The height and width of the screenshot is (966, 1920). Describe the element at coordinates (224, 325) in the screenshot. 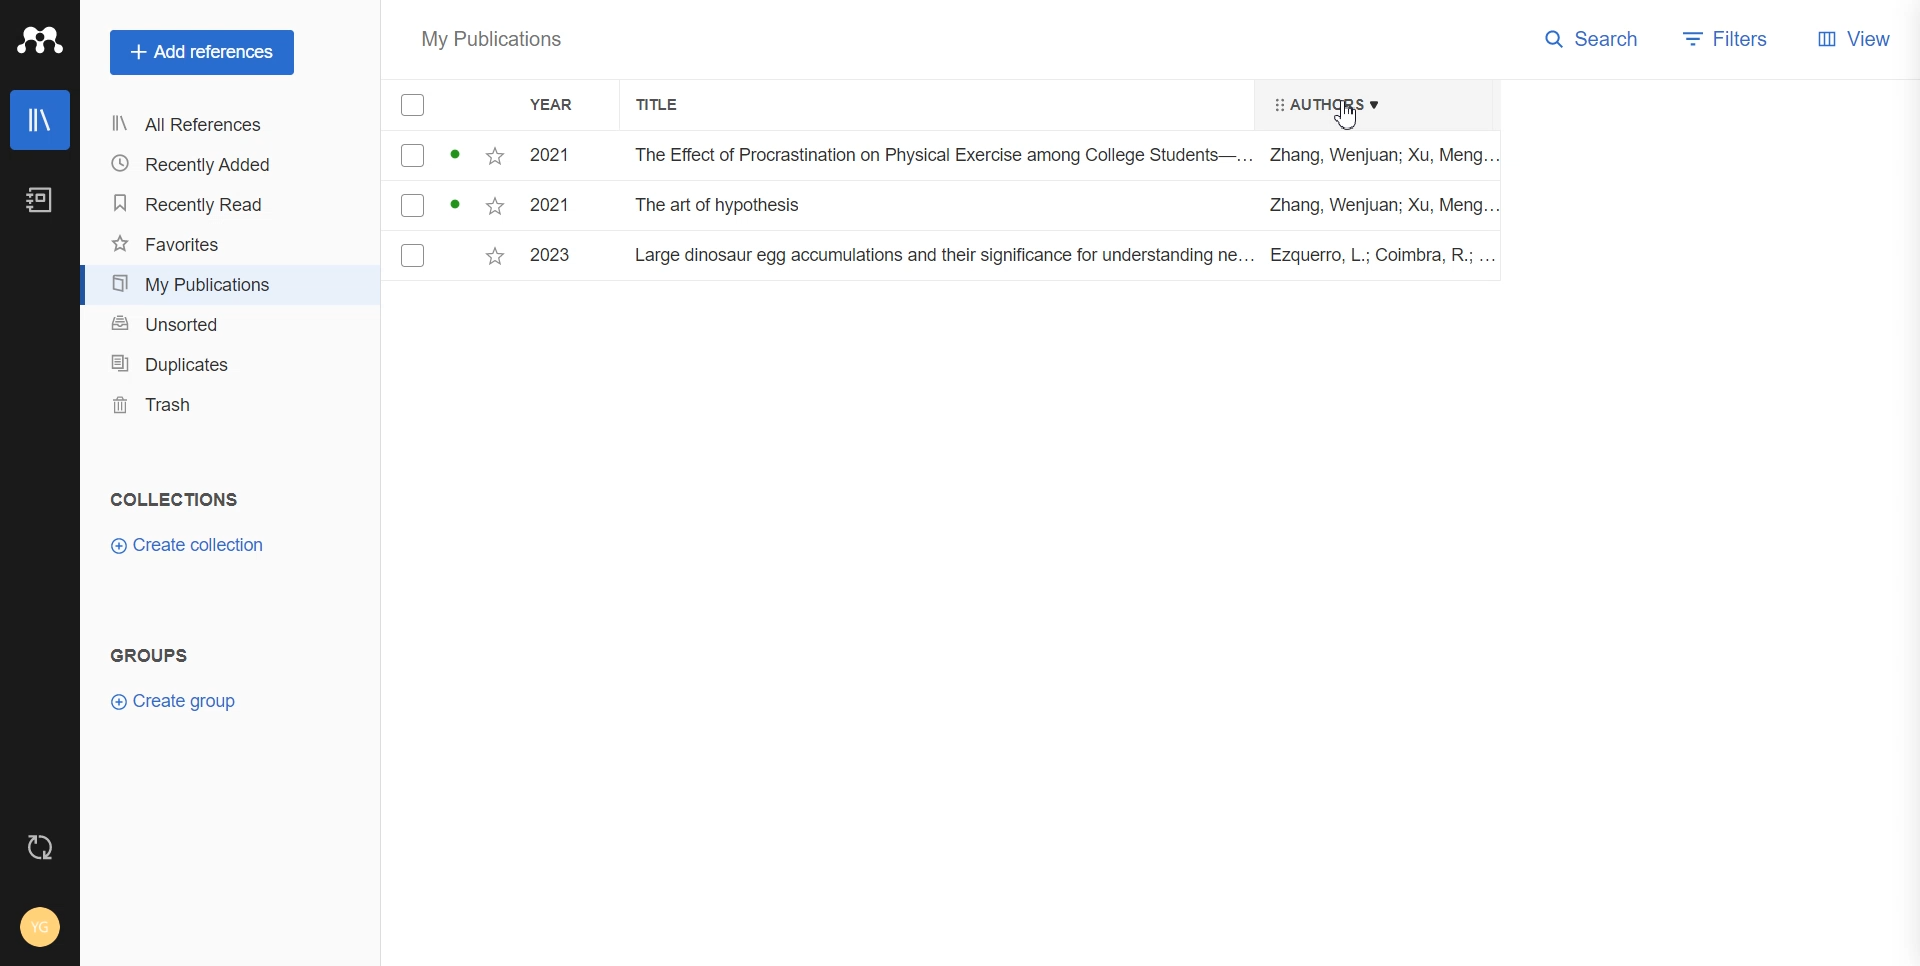

I see `Unsorted` at that location.